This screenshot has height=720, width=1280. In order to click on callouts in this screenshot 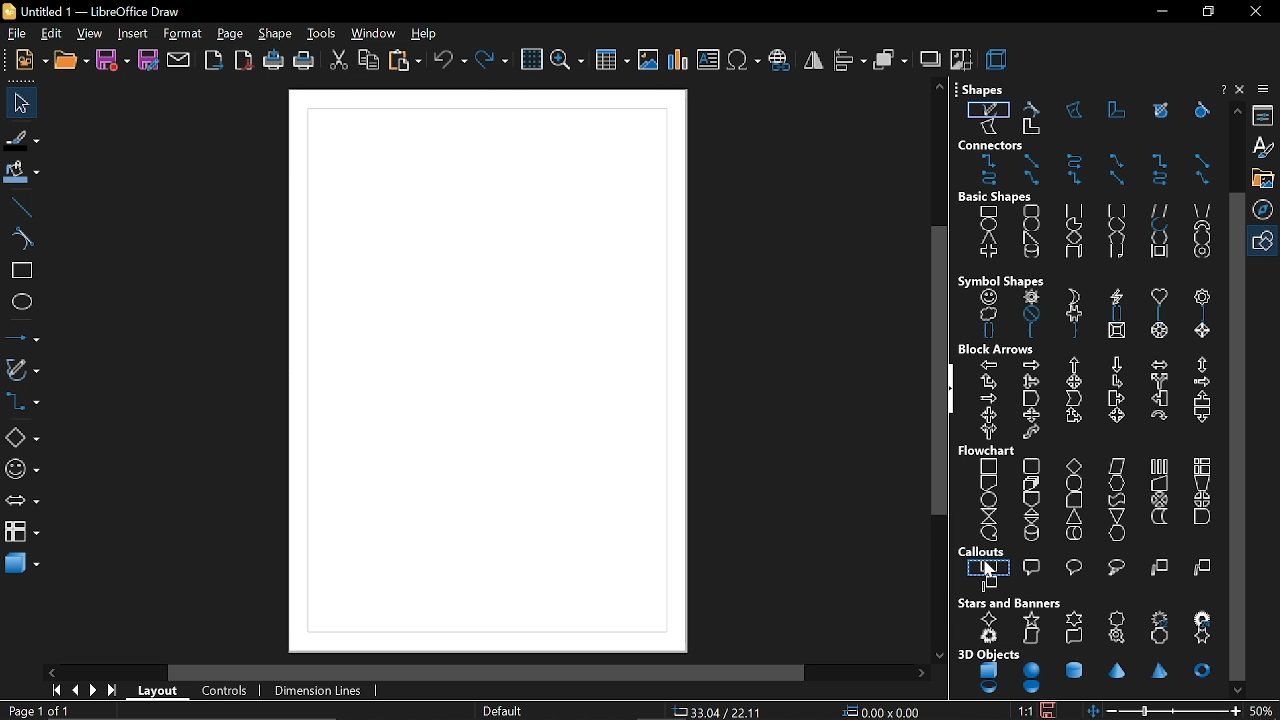, I will do `click(984, 552)`.